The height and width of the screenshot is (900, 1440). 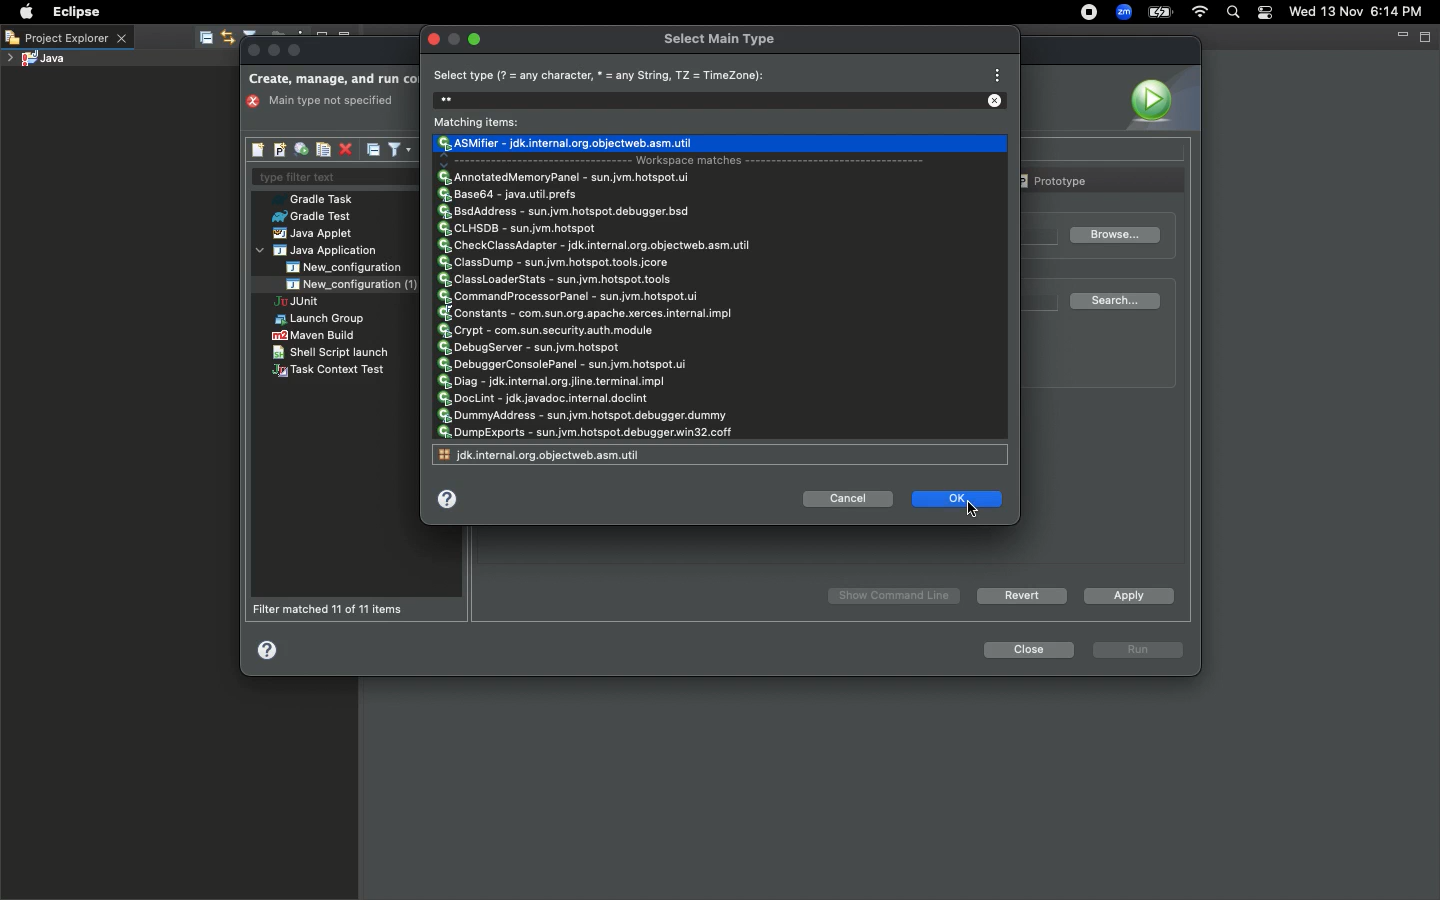 What do you see at coordinates (545, 398) in the screenshot?
I see `DocLint - jdk.javadoc.internal.doclint` at bounding box center [545, 398].